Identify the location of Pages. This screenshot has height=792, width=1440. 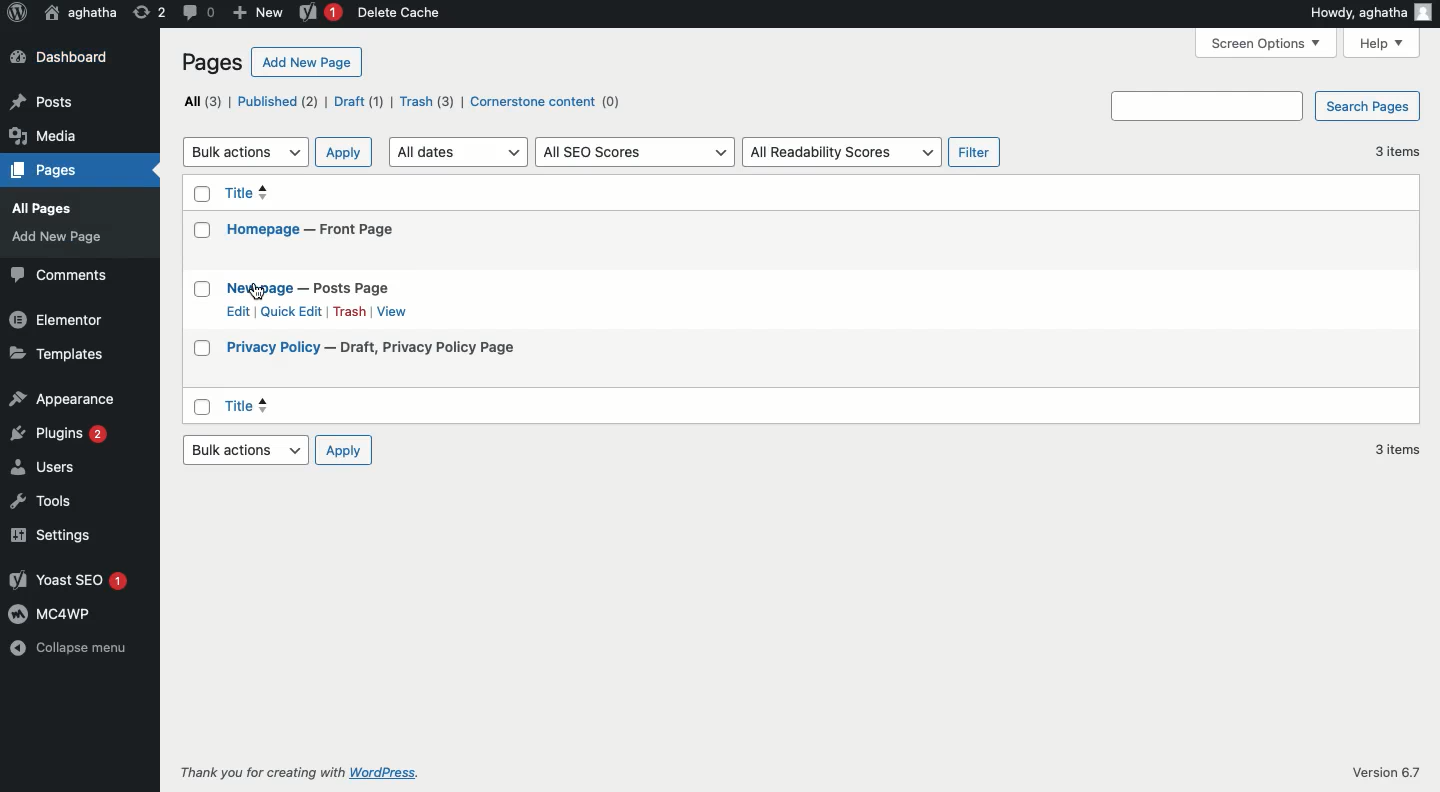
(48, 171).